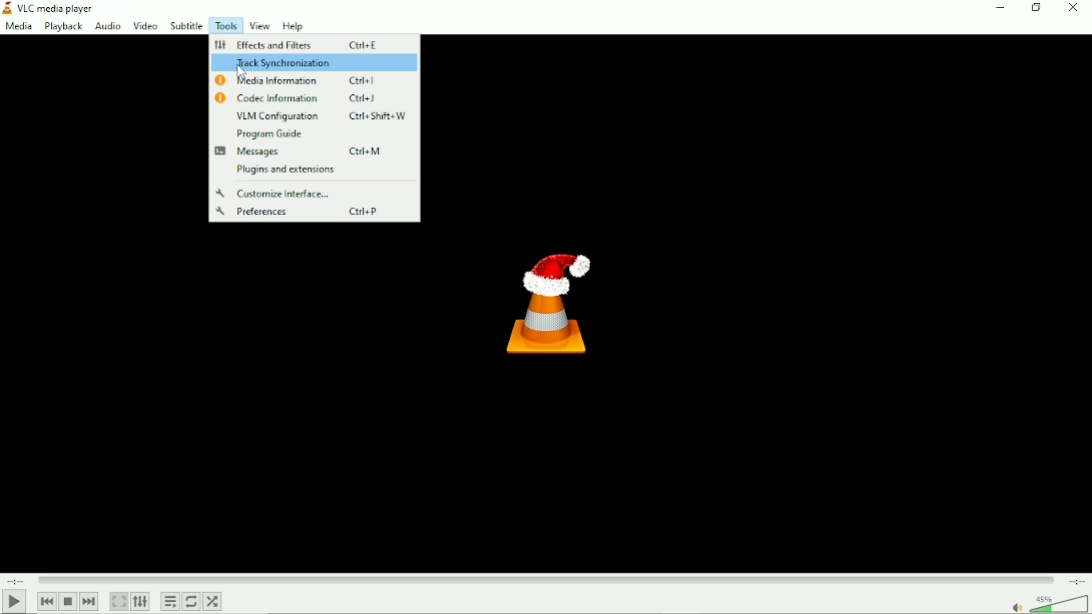 The image size is (1092, 614). I want to click on Next, so click(90, 602).